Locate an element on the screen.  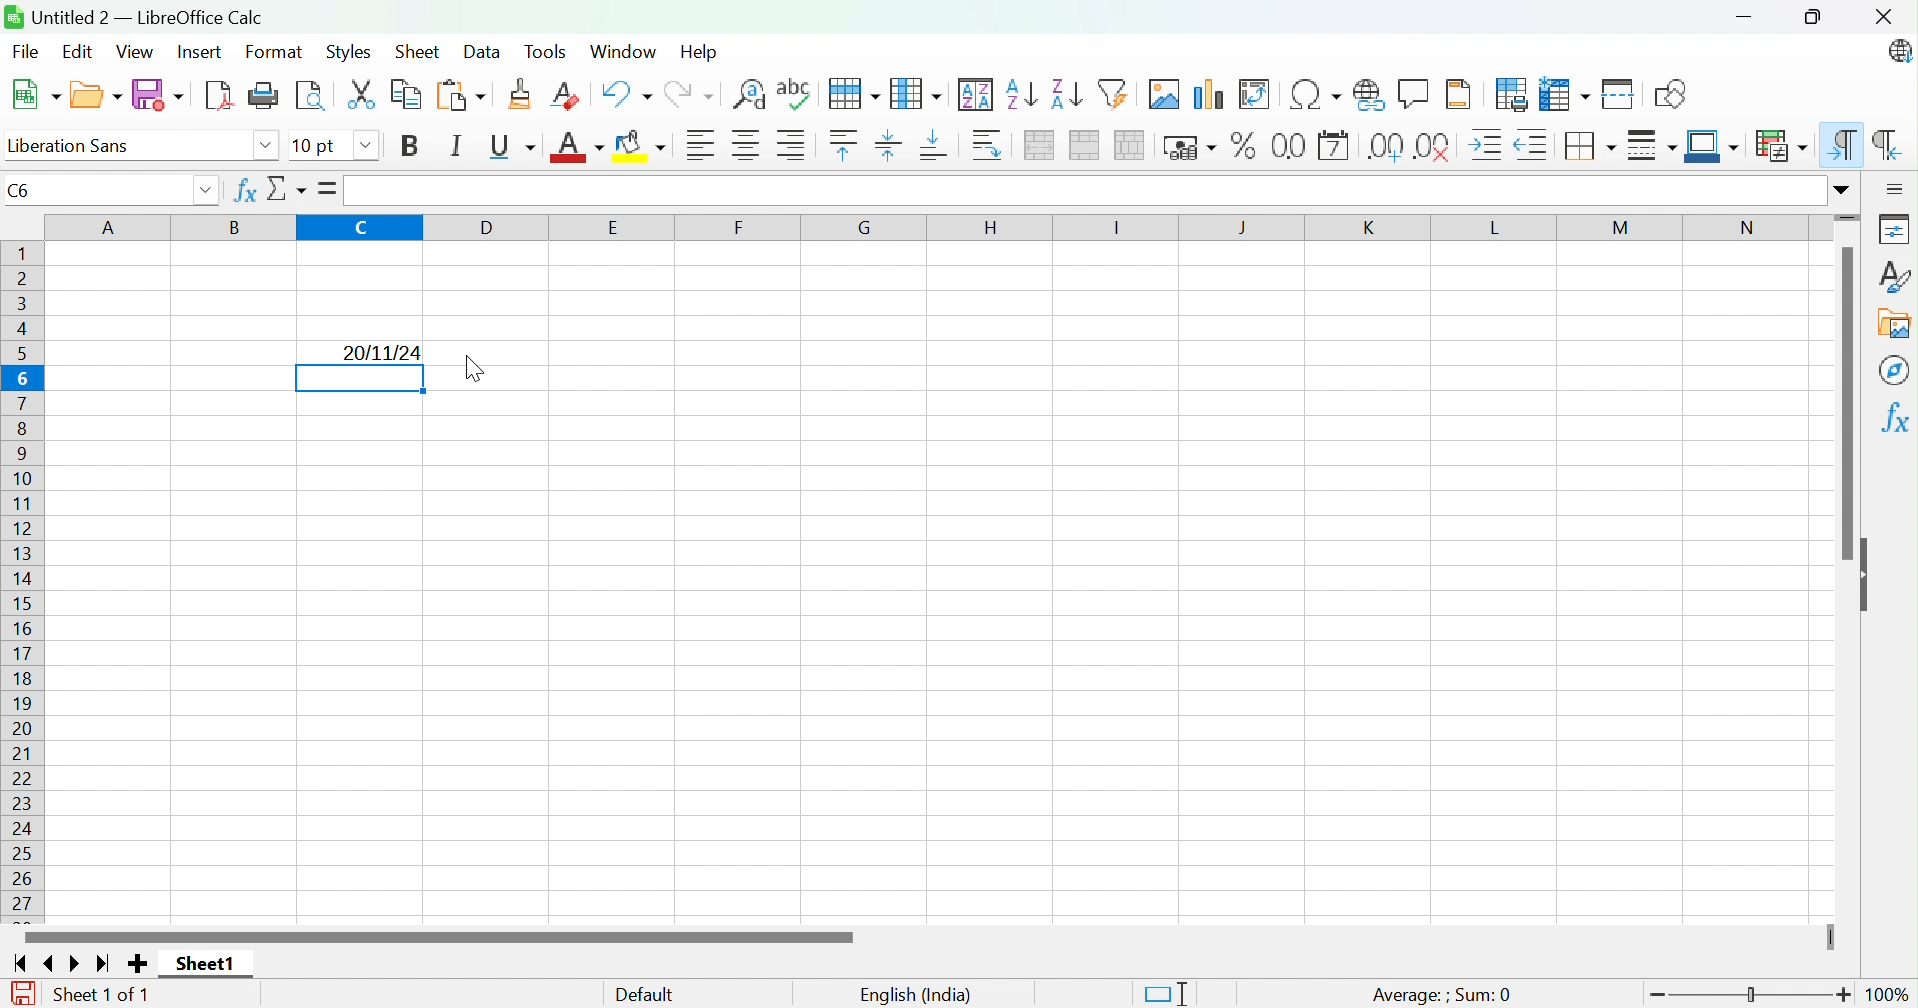
Copy is located at coordinates (407, 93).